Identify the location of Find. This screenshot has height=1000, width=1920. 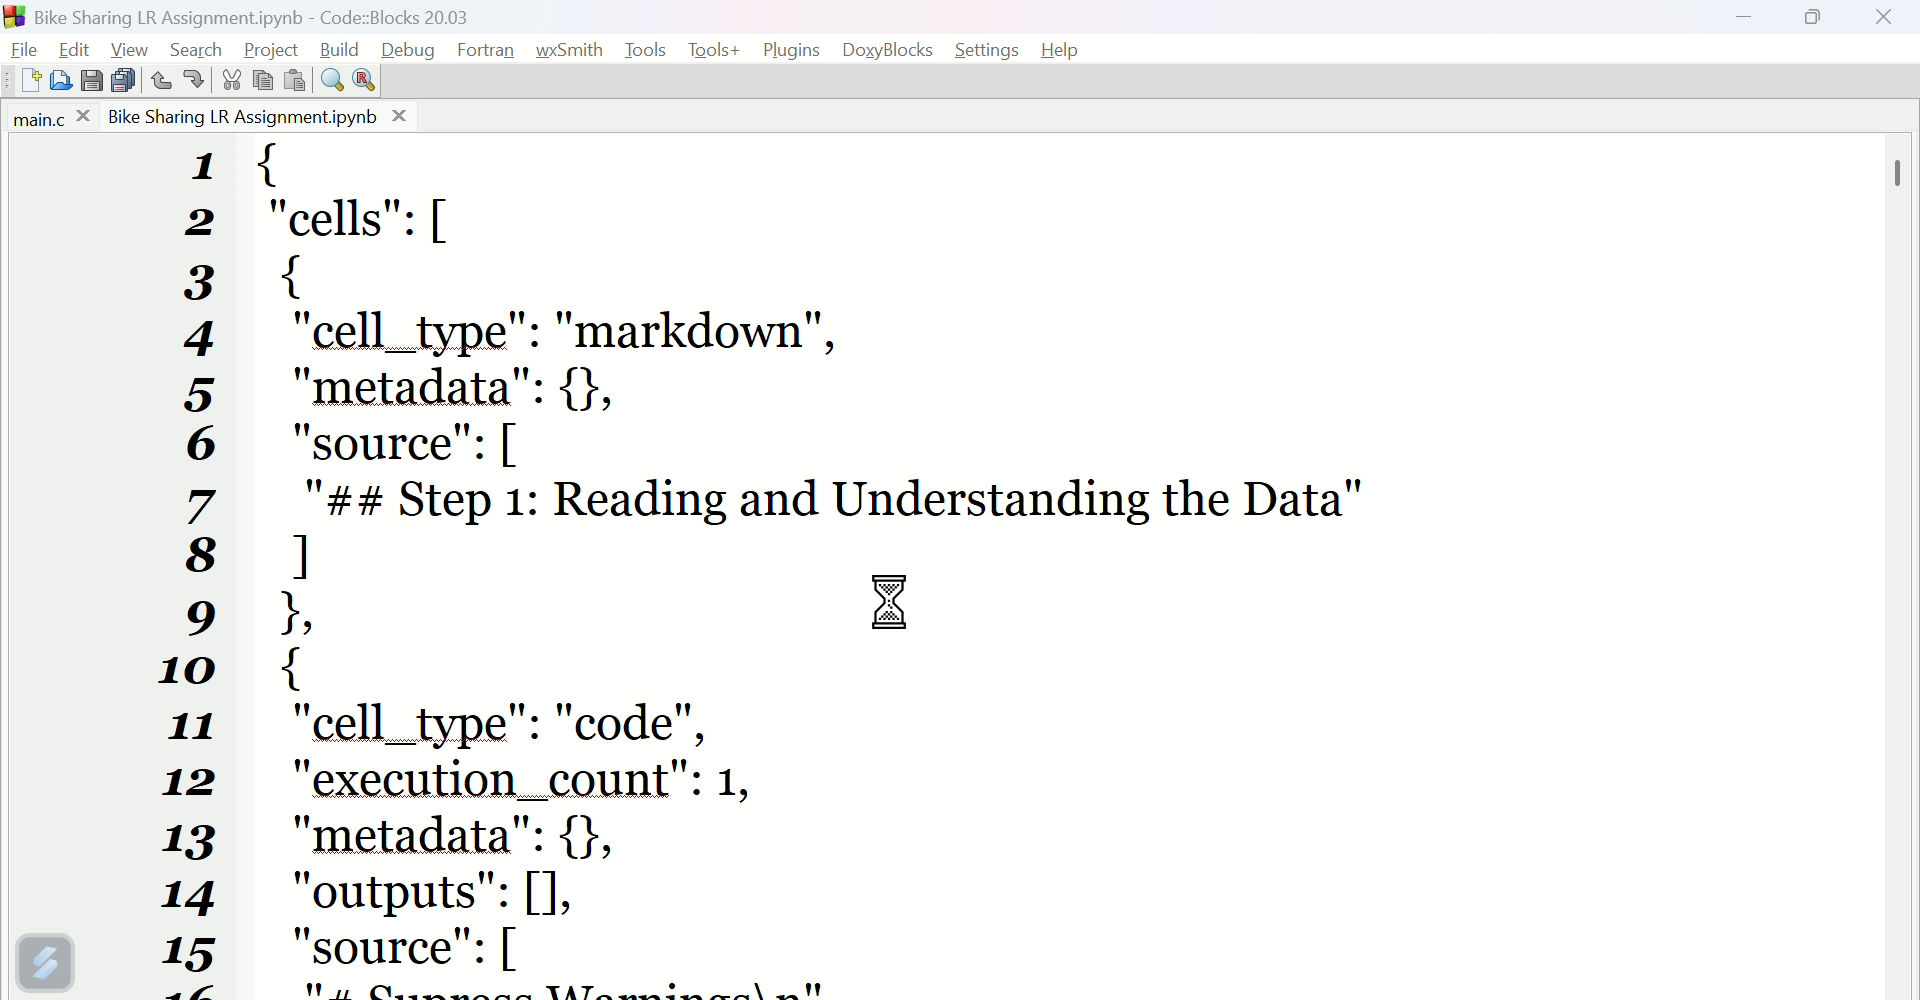
(327, 79).